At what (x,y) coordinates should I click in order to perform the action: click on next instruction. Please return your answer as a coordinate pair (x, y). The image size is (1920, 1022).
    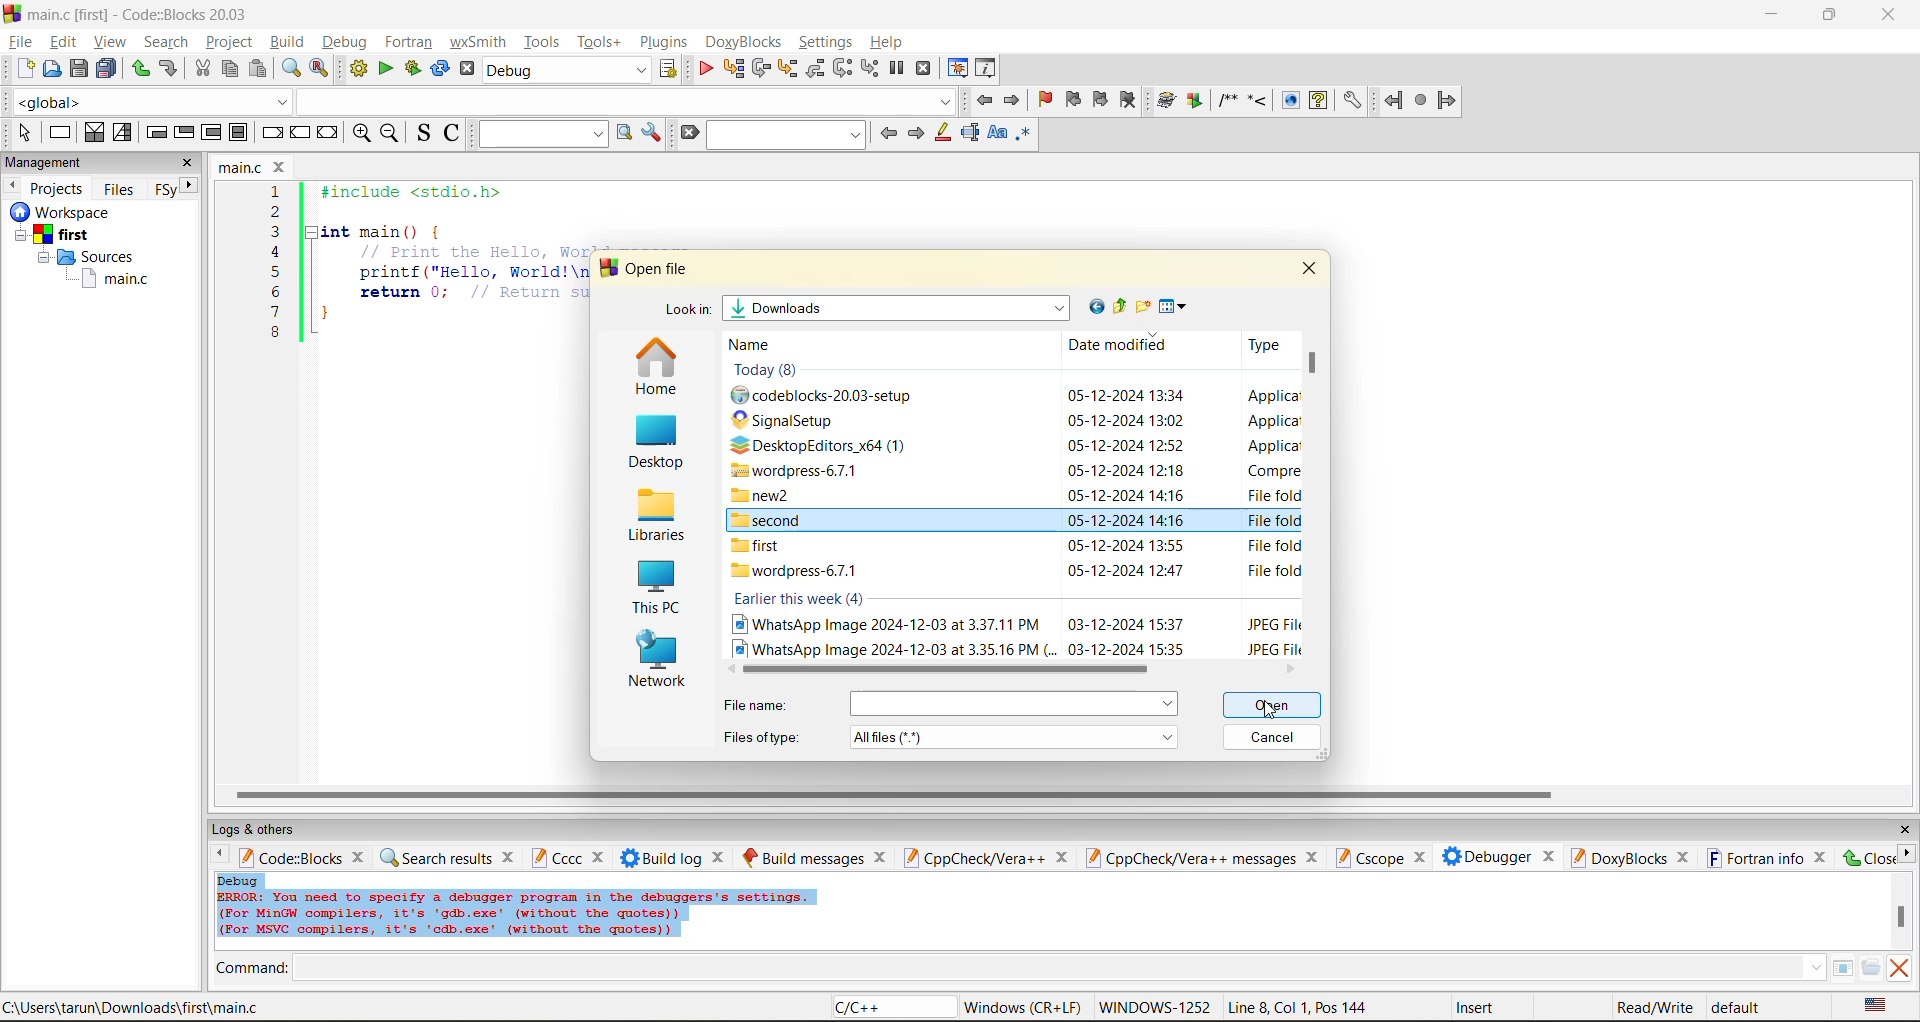
    Looking at the image, I should click on (842, 68).